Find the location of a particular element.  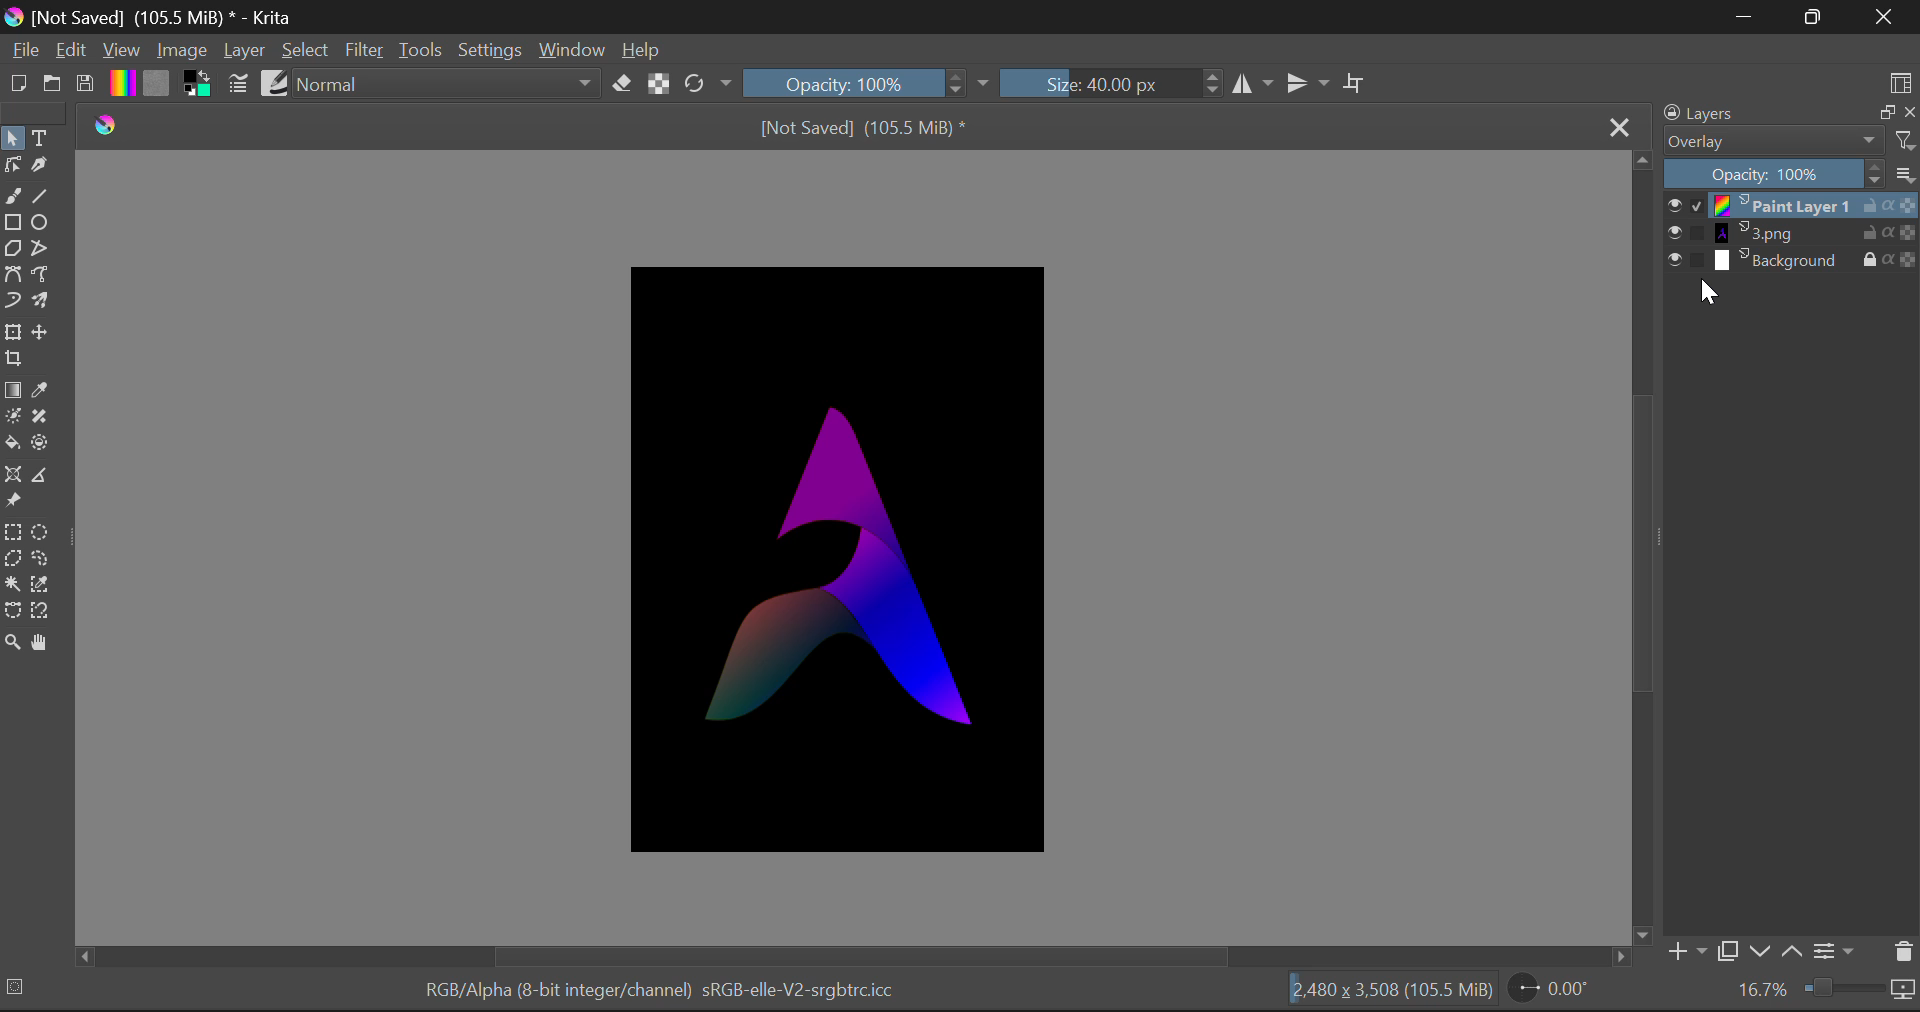

logo is located at coordinates (14, 19).